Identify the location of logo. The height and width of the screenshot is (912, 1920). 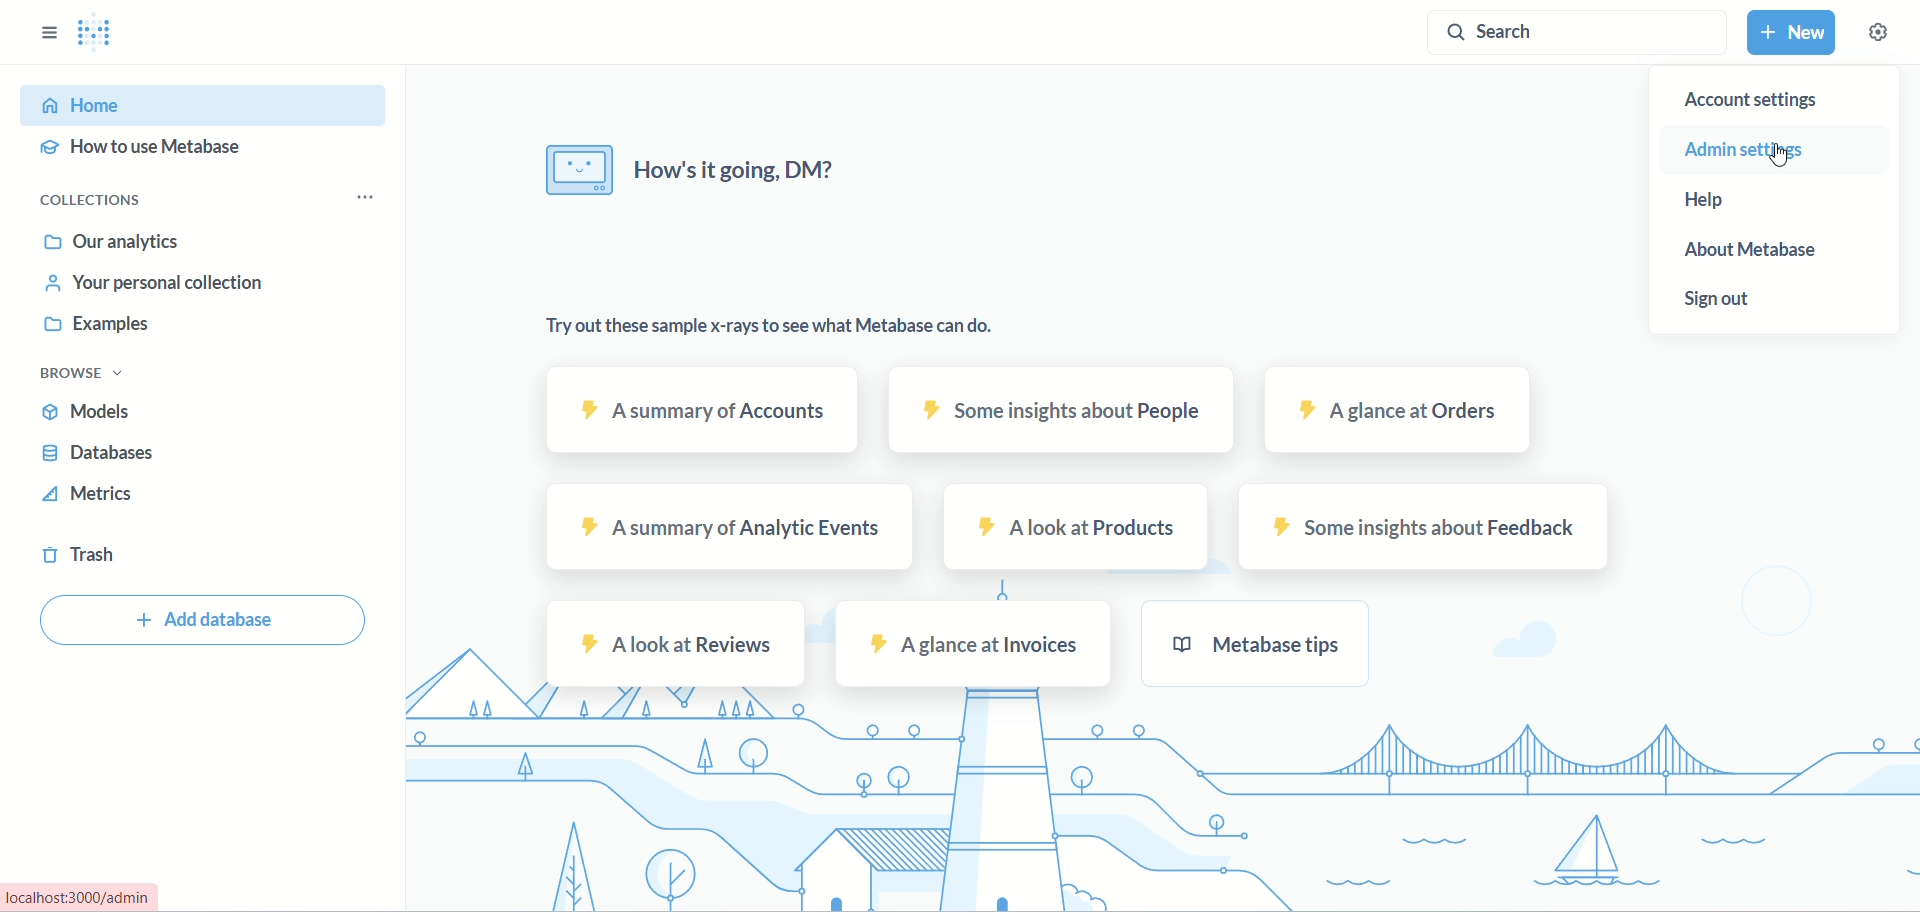
(105, 33).